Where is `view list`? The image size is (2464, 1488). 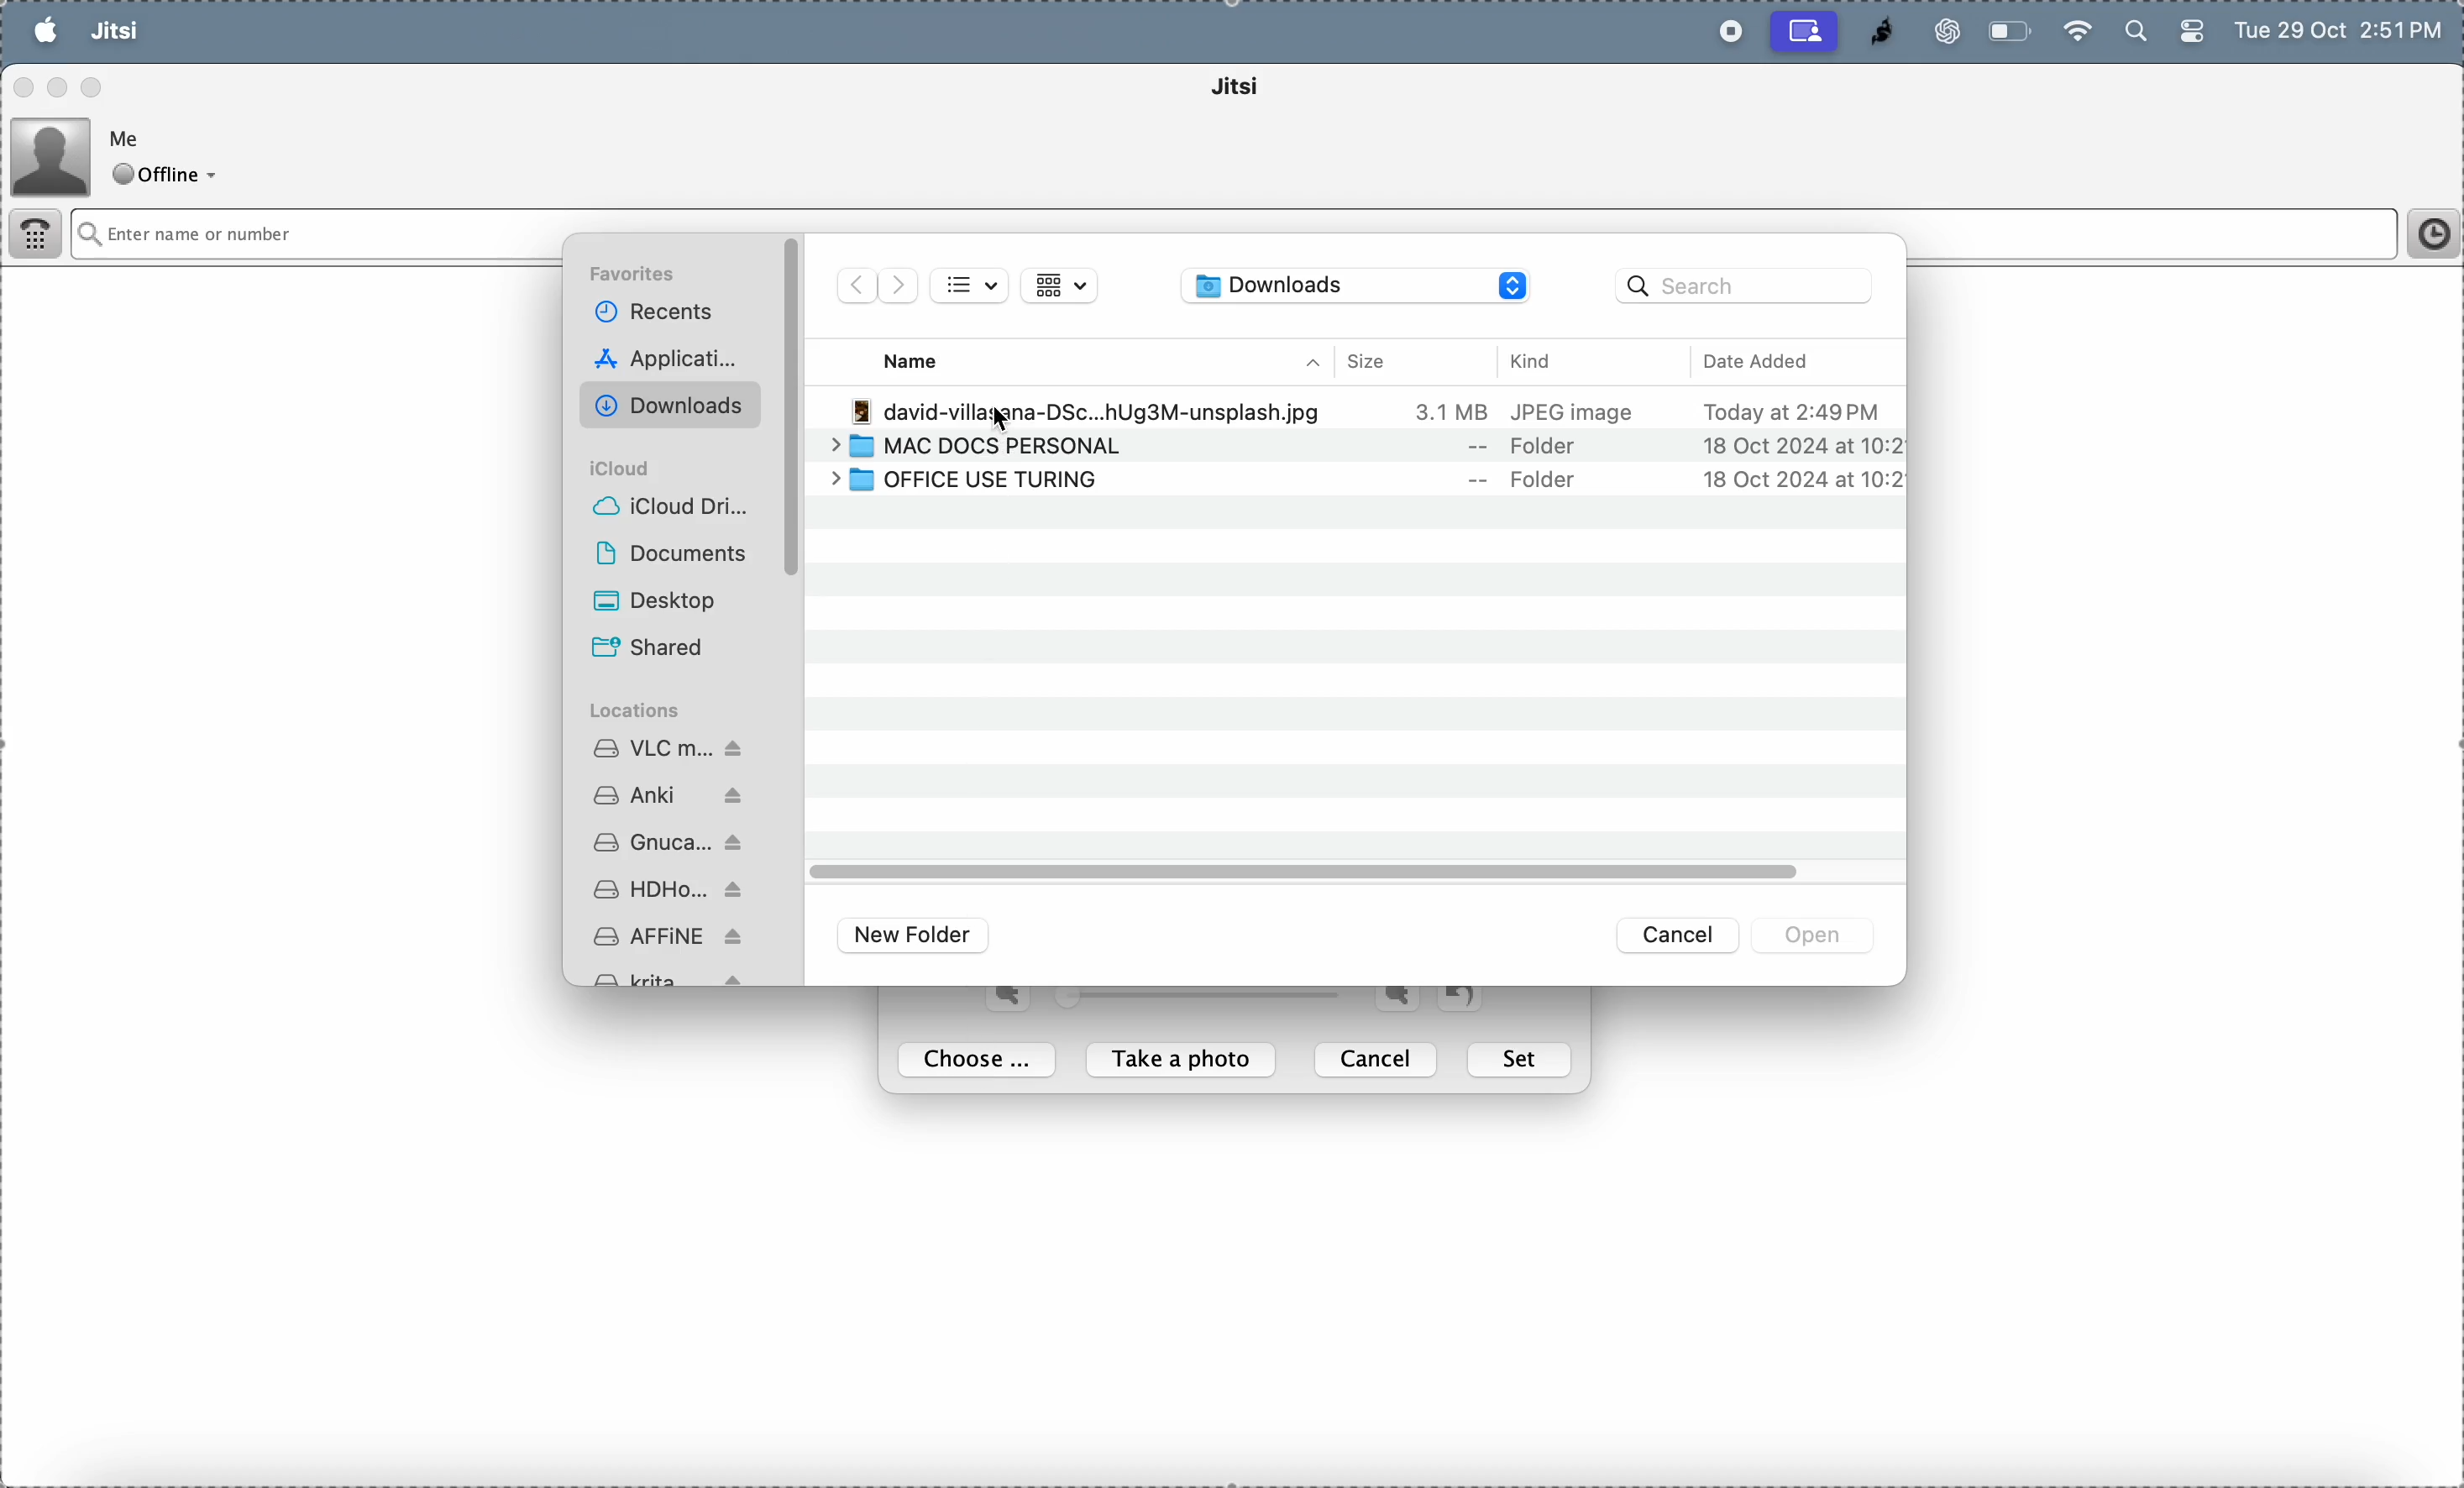 view list is located at coordinates (1057, 285).